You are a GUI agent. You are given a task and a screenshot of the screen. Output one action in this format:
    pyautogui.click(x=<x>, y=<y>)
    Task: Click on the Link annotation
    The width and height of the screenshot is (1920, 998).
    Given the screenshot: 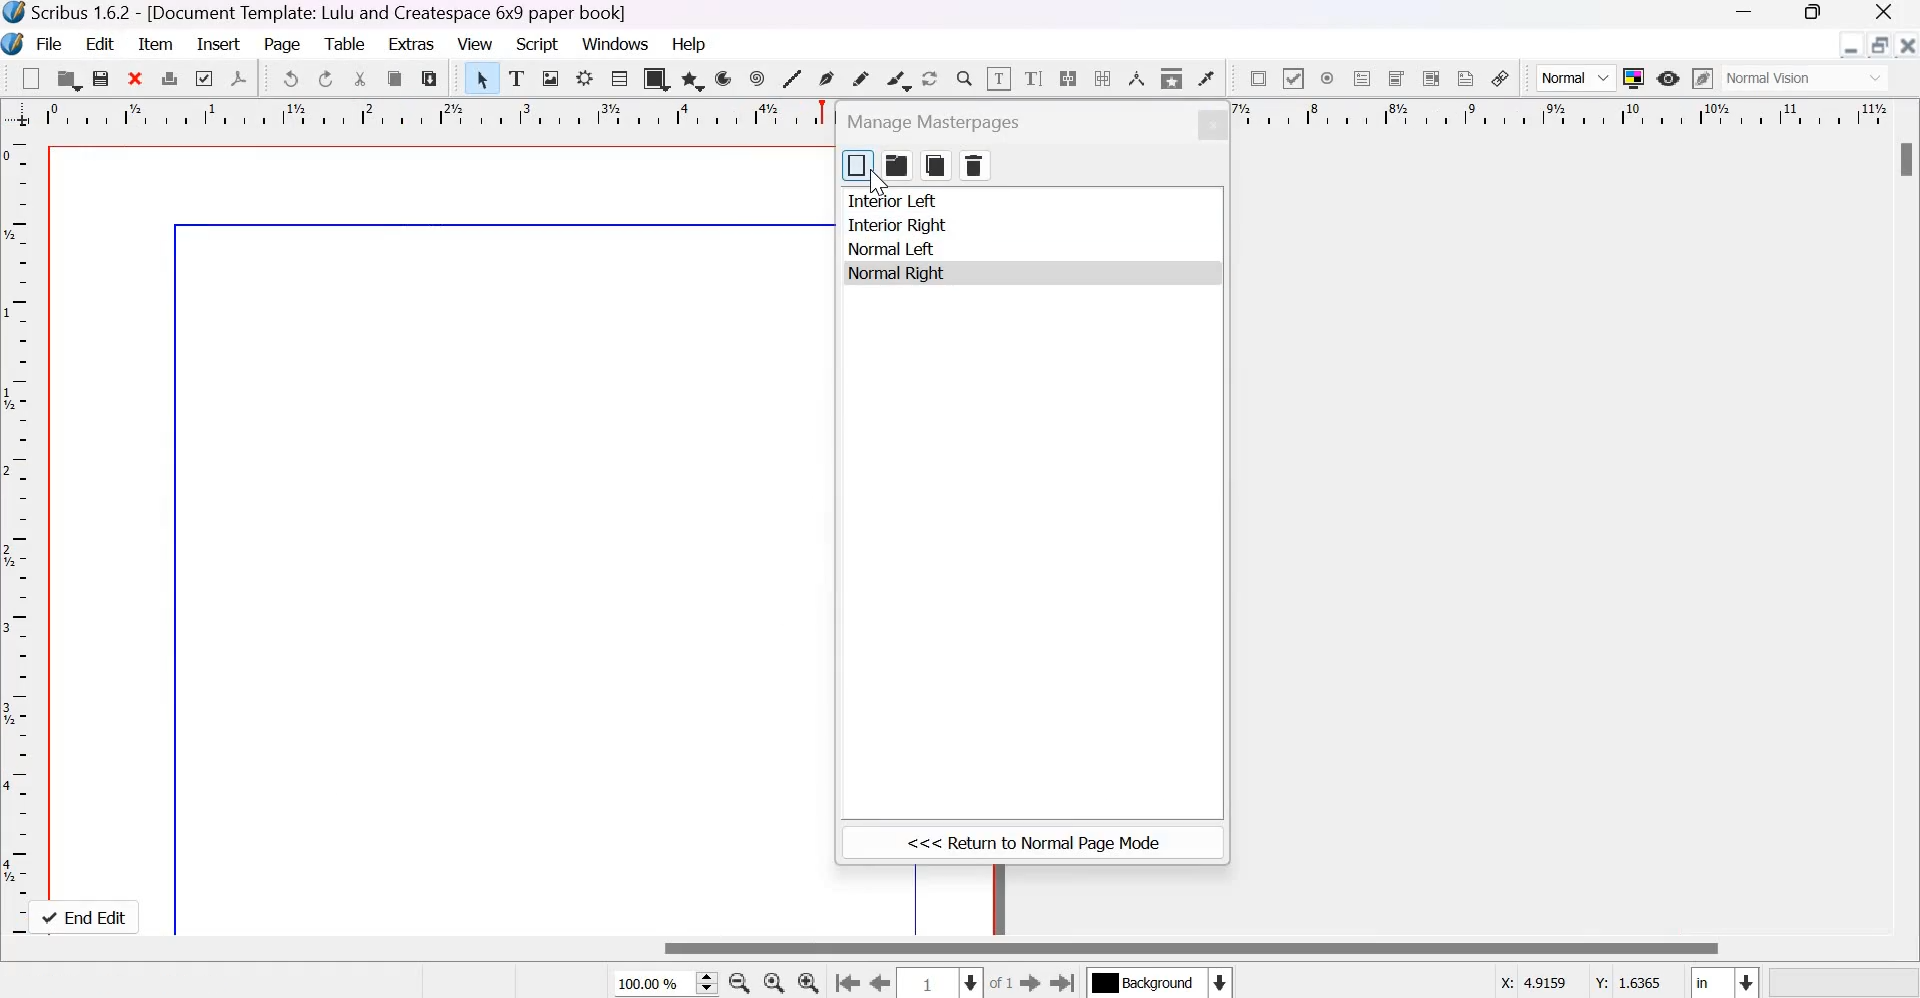 What is the action you would take?
    pyautogui.click(x=1500, y=78)
    